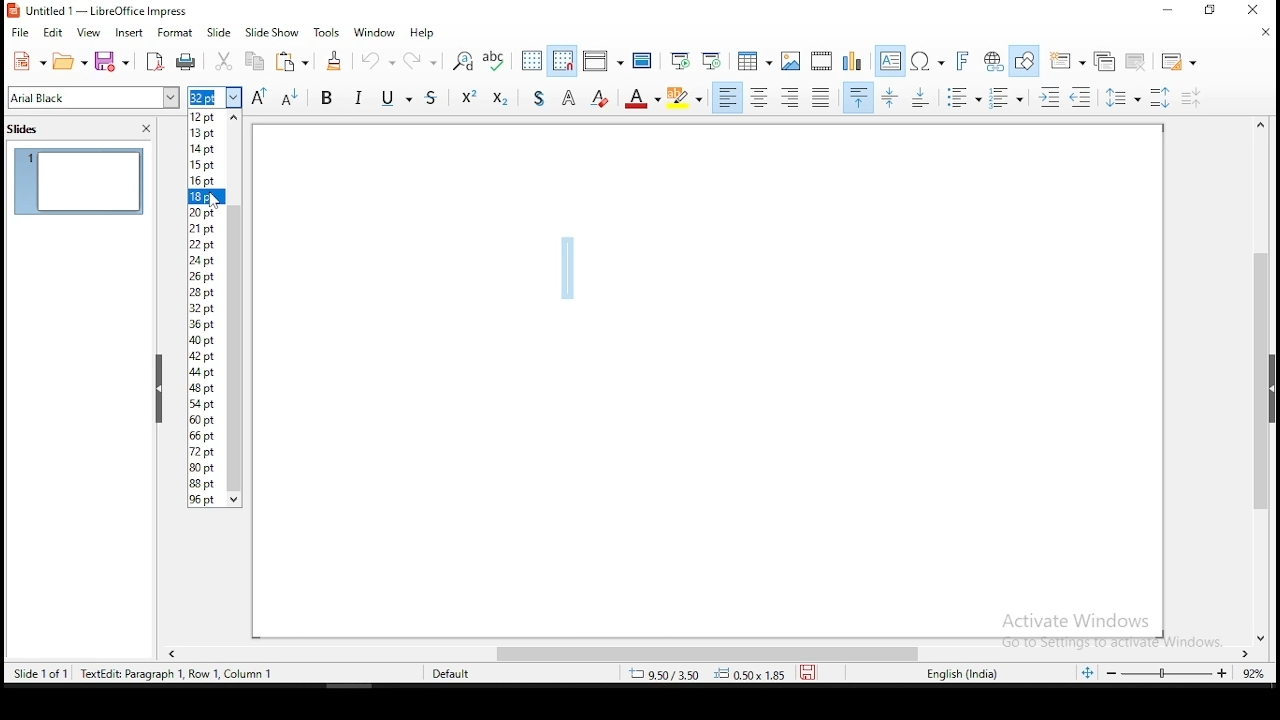 This screenshot has width=1280, height=720. What do you see at coordinates (1006, 98) in the screenshot?
I see `Numbered bullet list` at bounding box center [1006, 98].